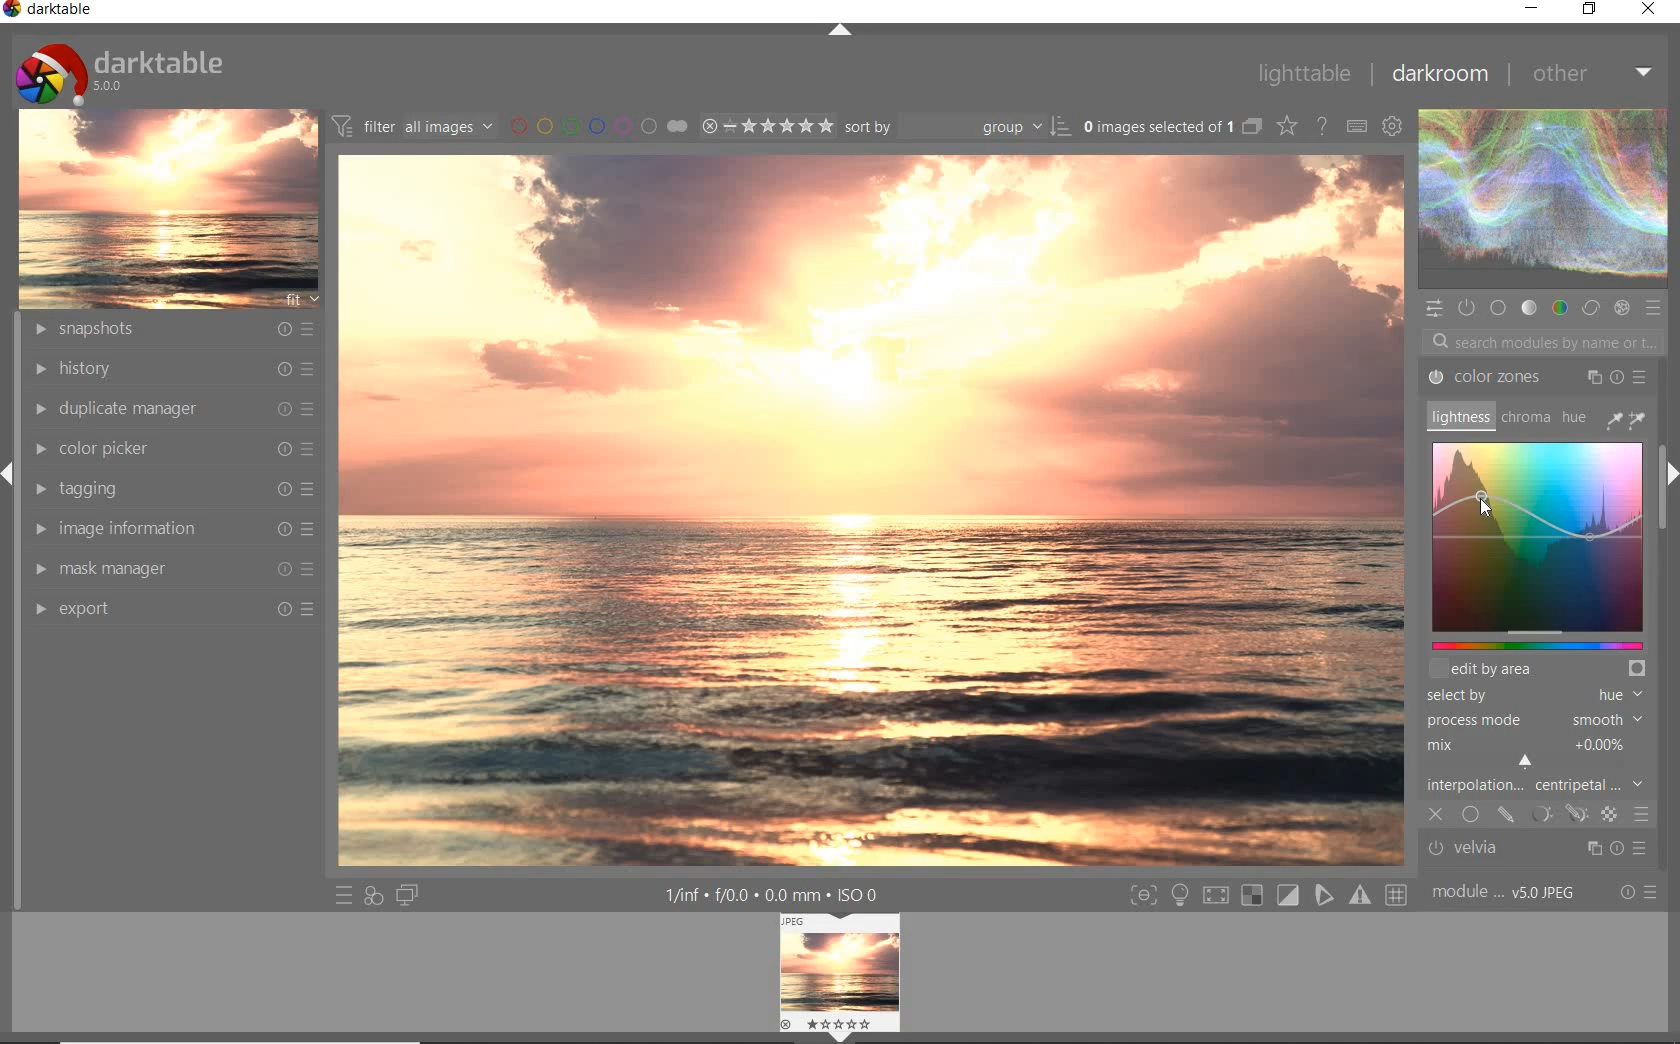 This screenshot has width=1680, height=1044. Describe the element at coordinates (1657, 313) in the screenshot. I see `PRESET` at that location.